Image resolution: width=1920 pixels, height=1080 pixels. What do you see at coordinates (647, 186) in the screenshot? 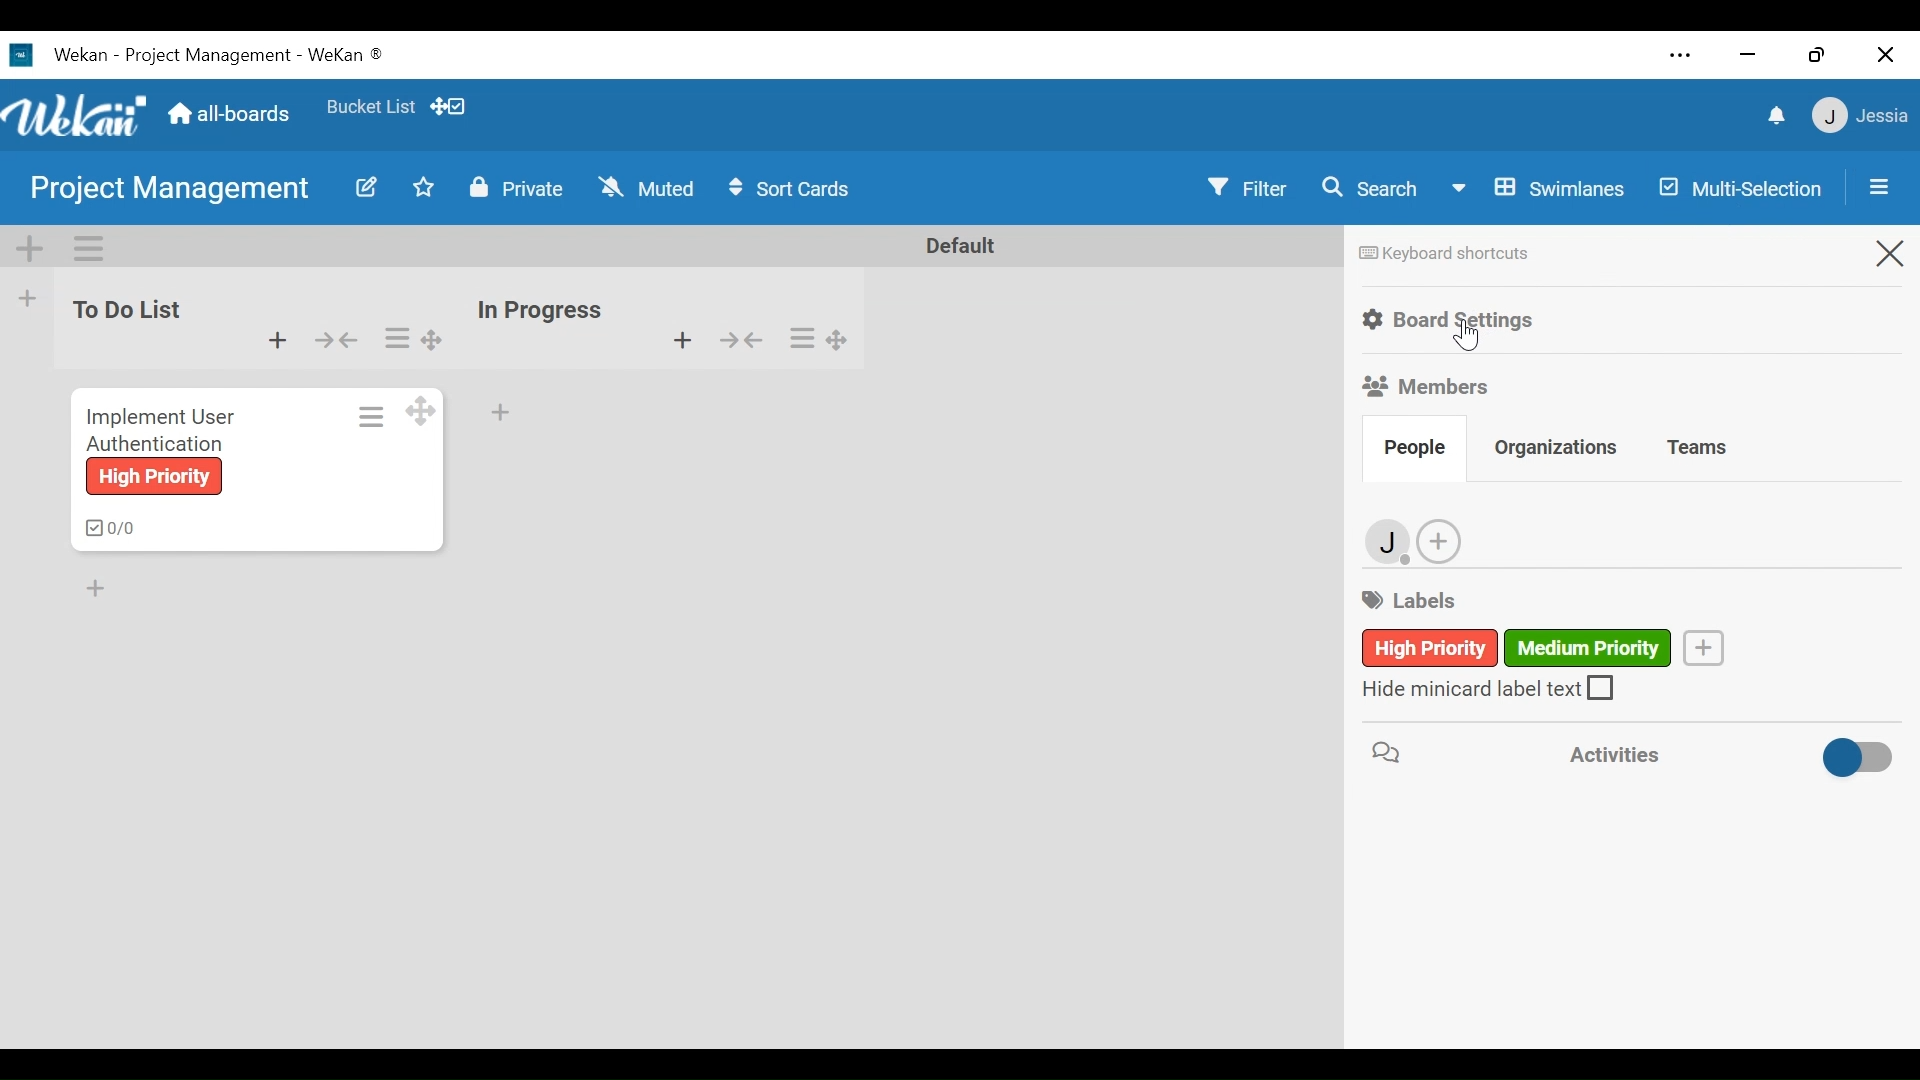
I see `Change Watch` at bounding box center [647, 186].